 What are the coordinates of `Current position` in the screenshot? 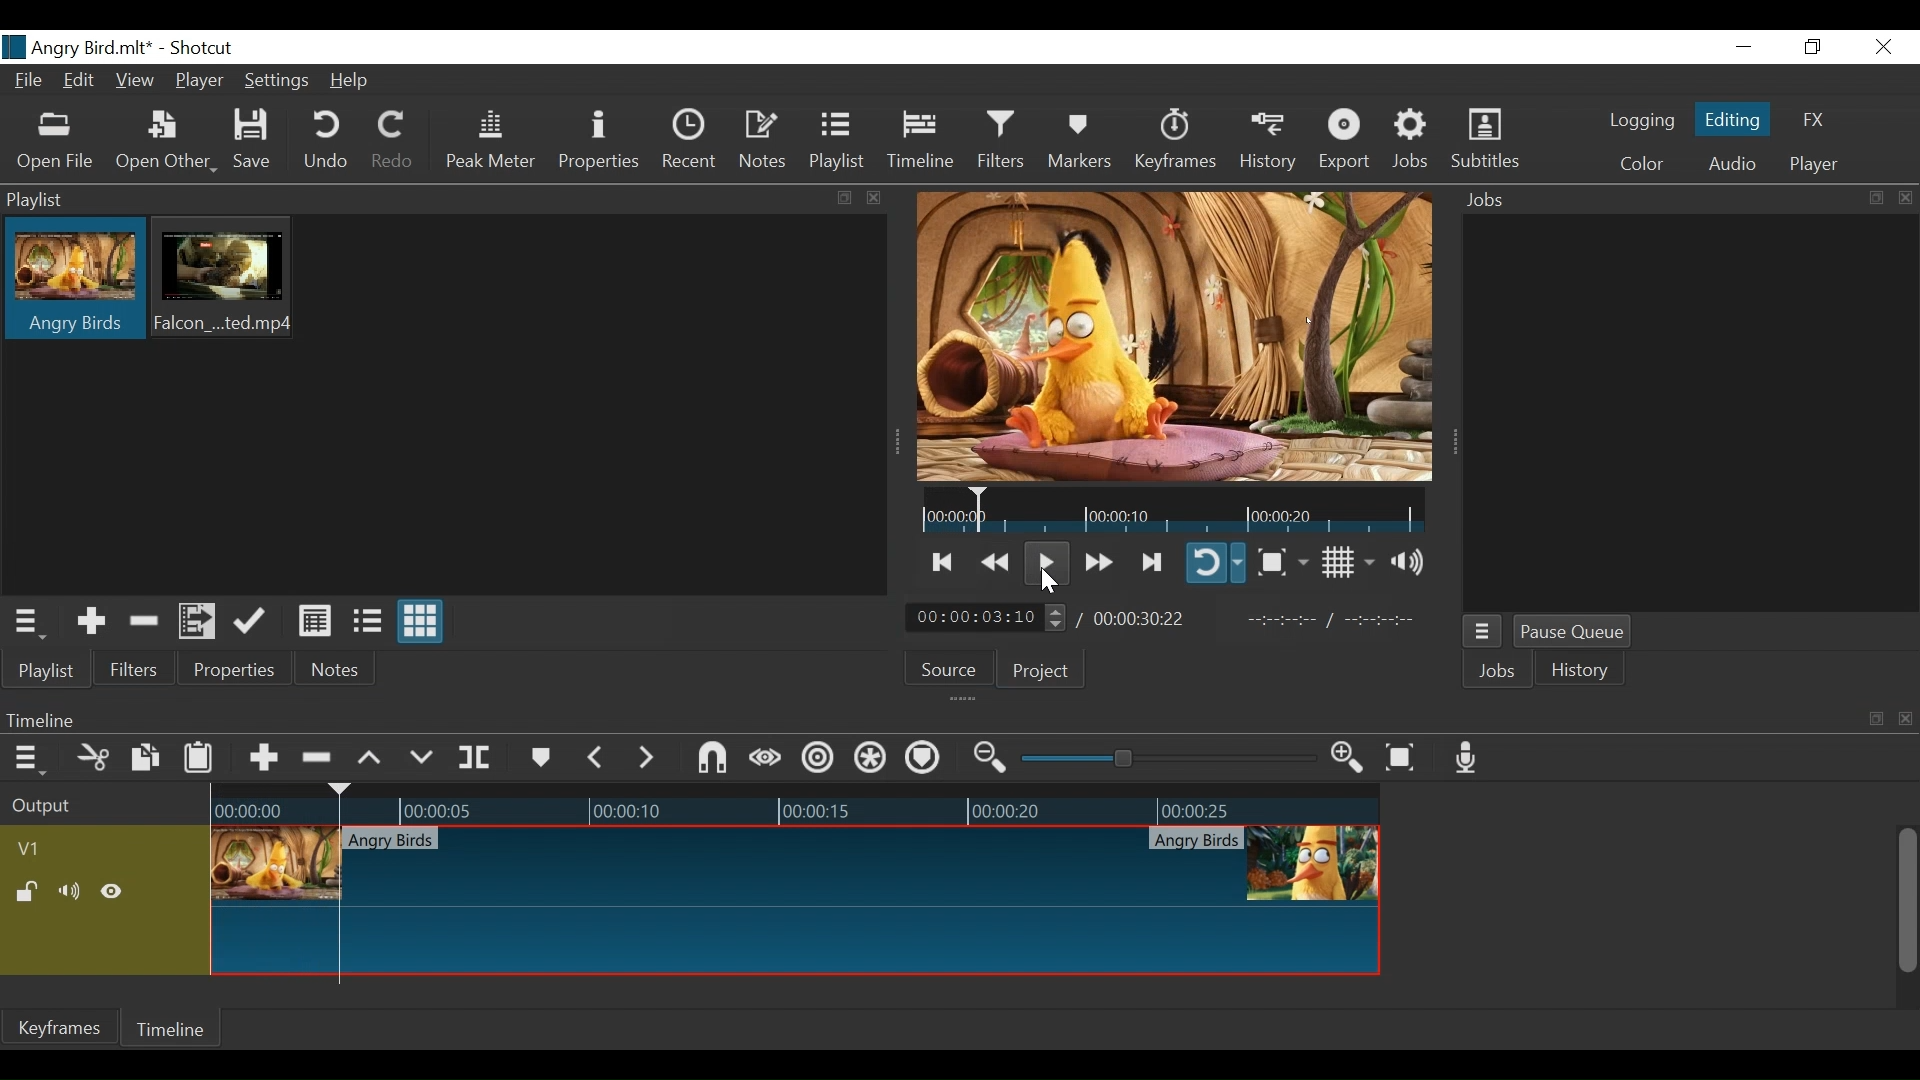 It's located at (983, 618).